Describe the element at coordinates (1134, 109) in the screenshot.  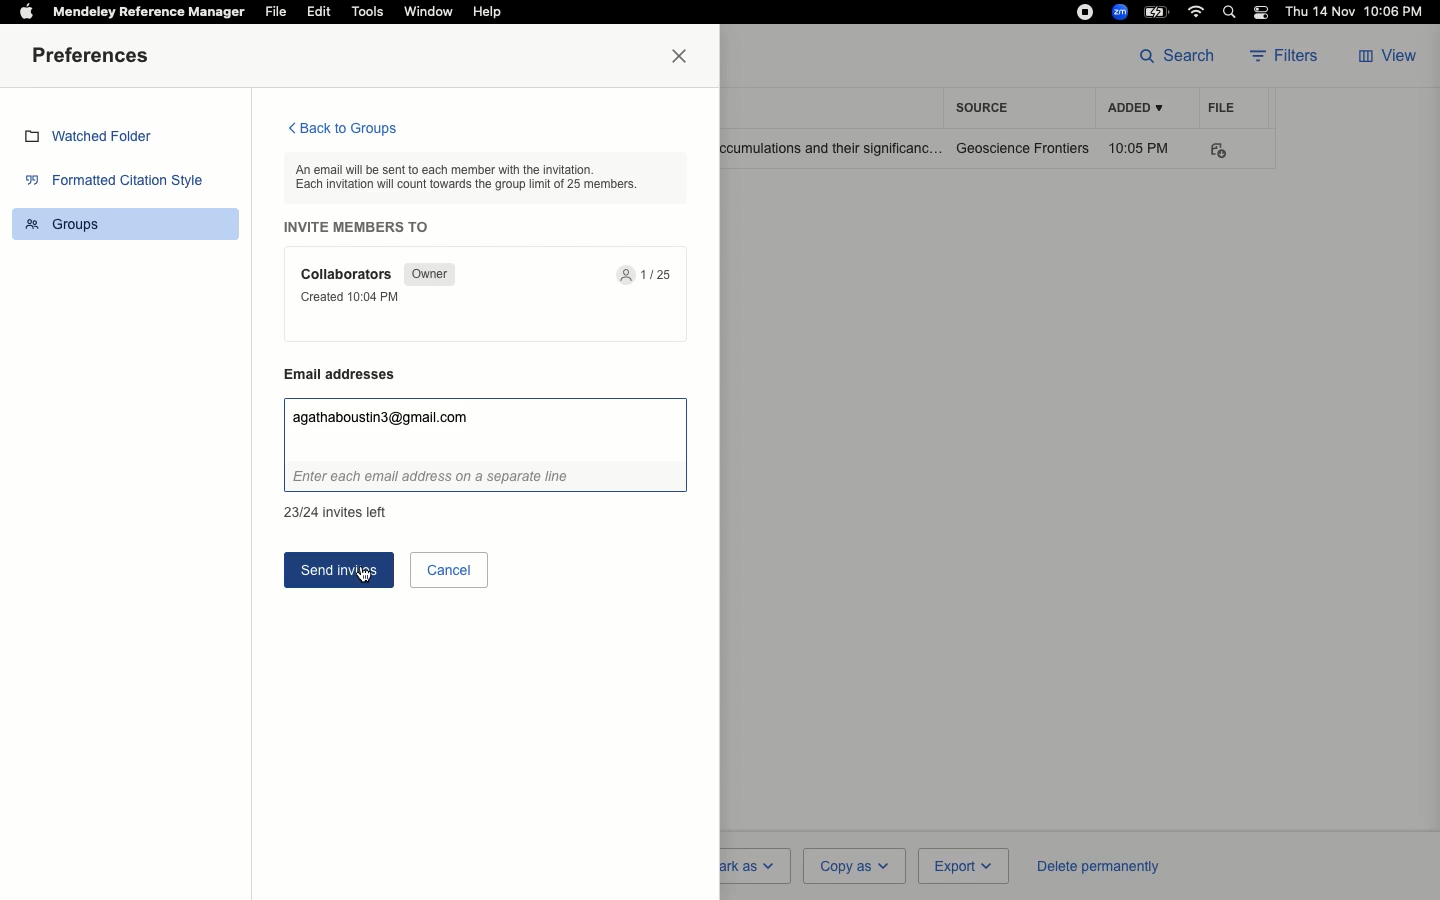
I see `Added` at that location.